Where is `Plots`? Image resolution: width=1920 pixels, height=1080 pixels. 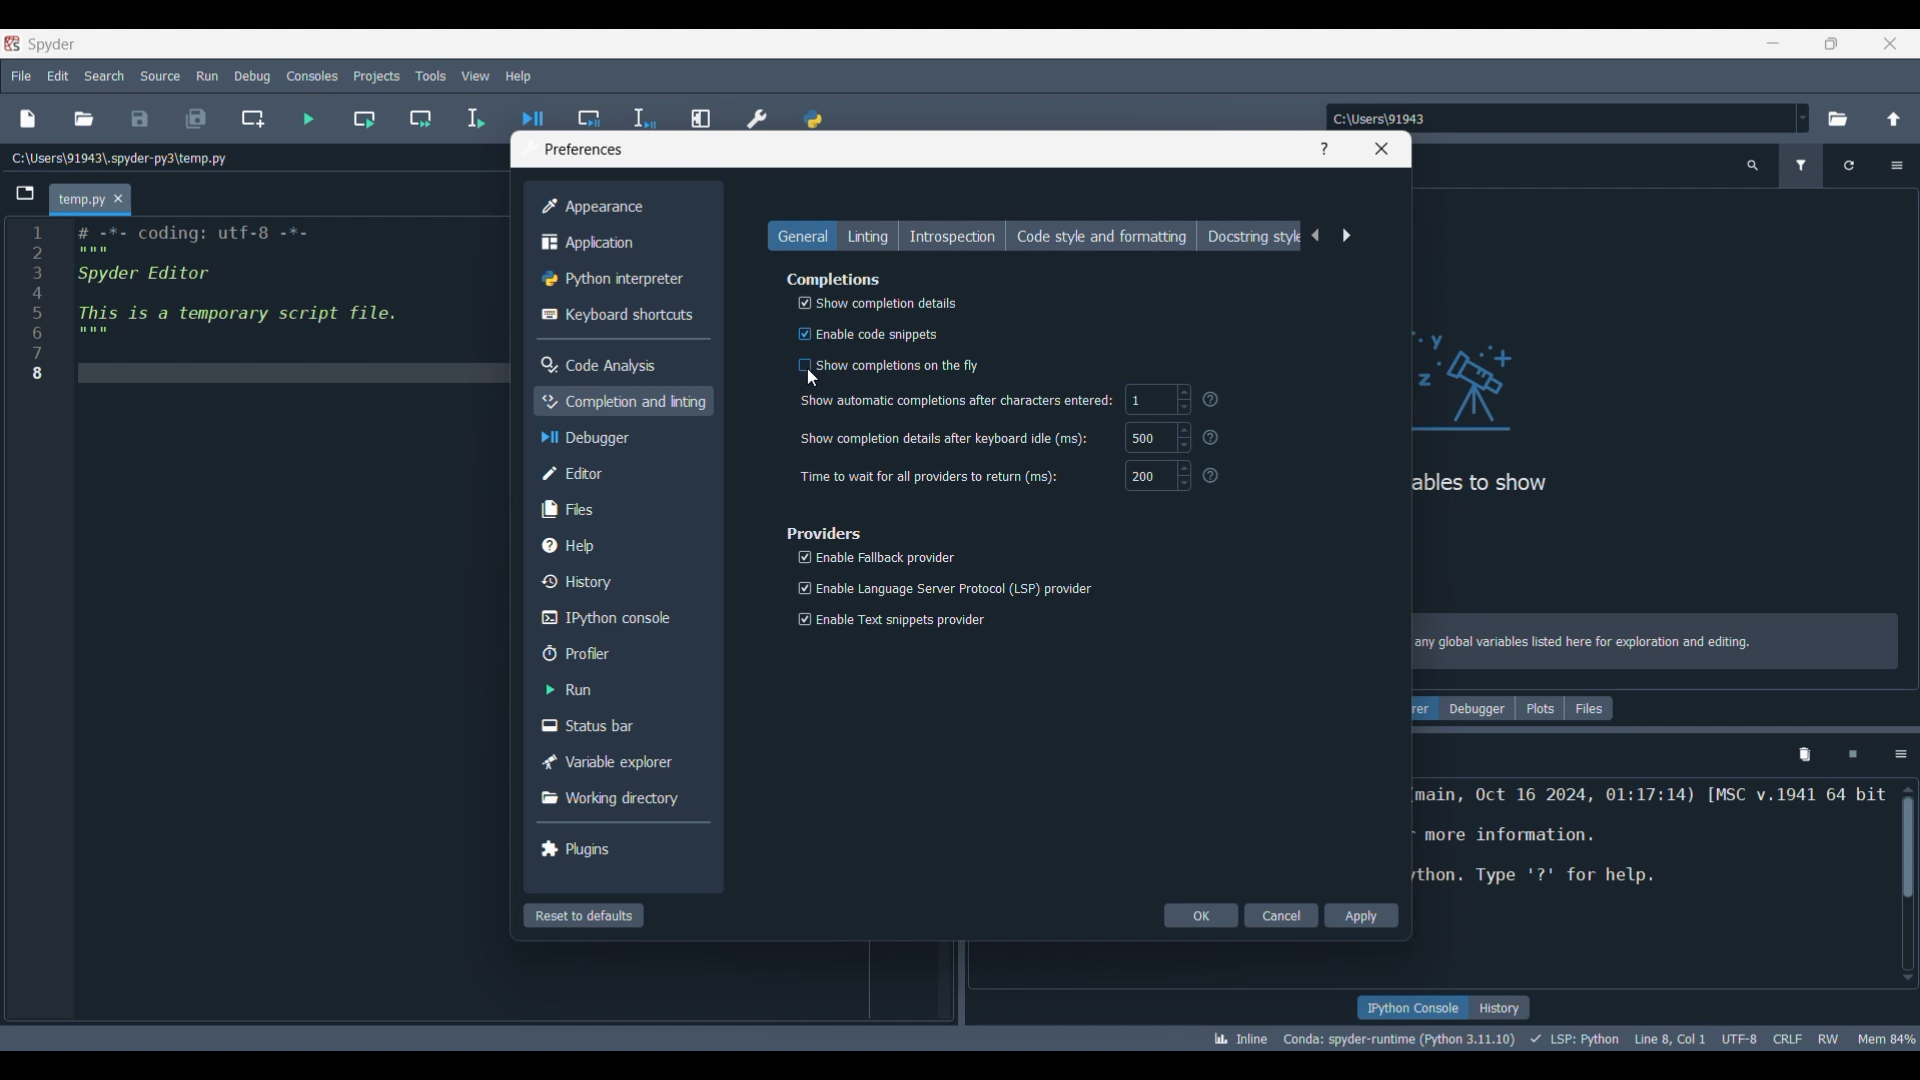 Plots is located at coordinates (1540, 708).